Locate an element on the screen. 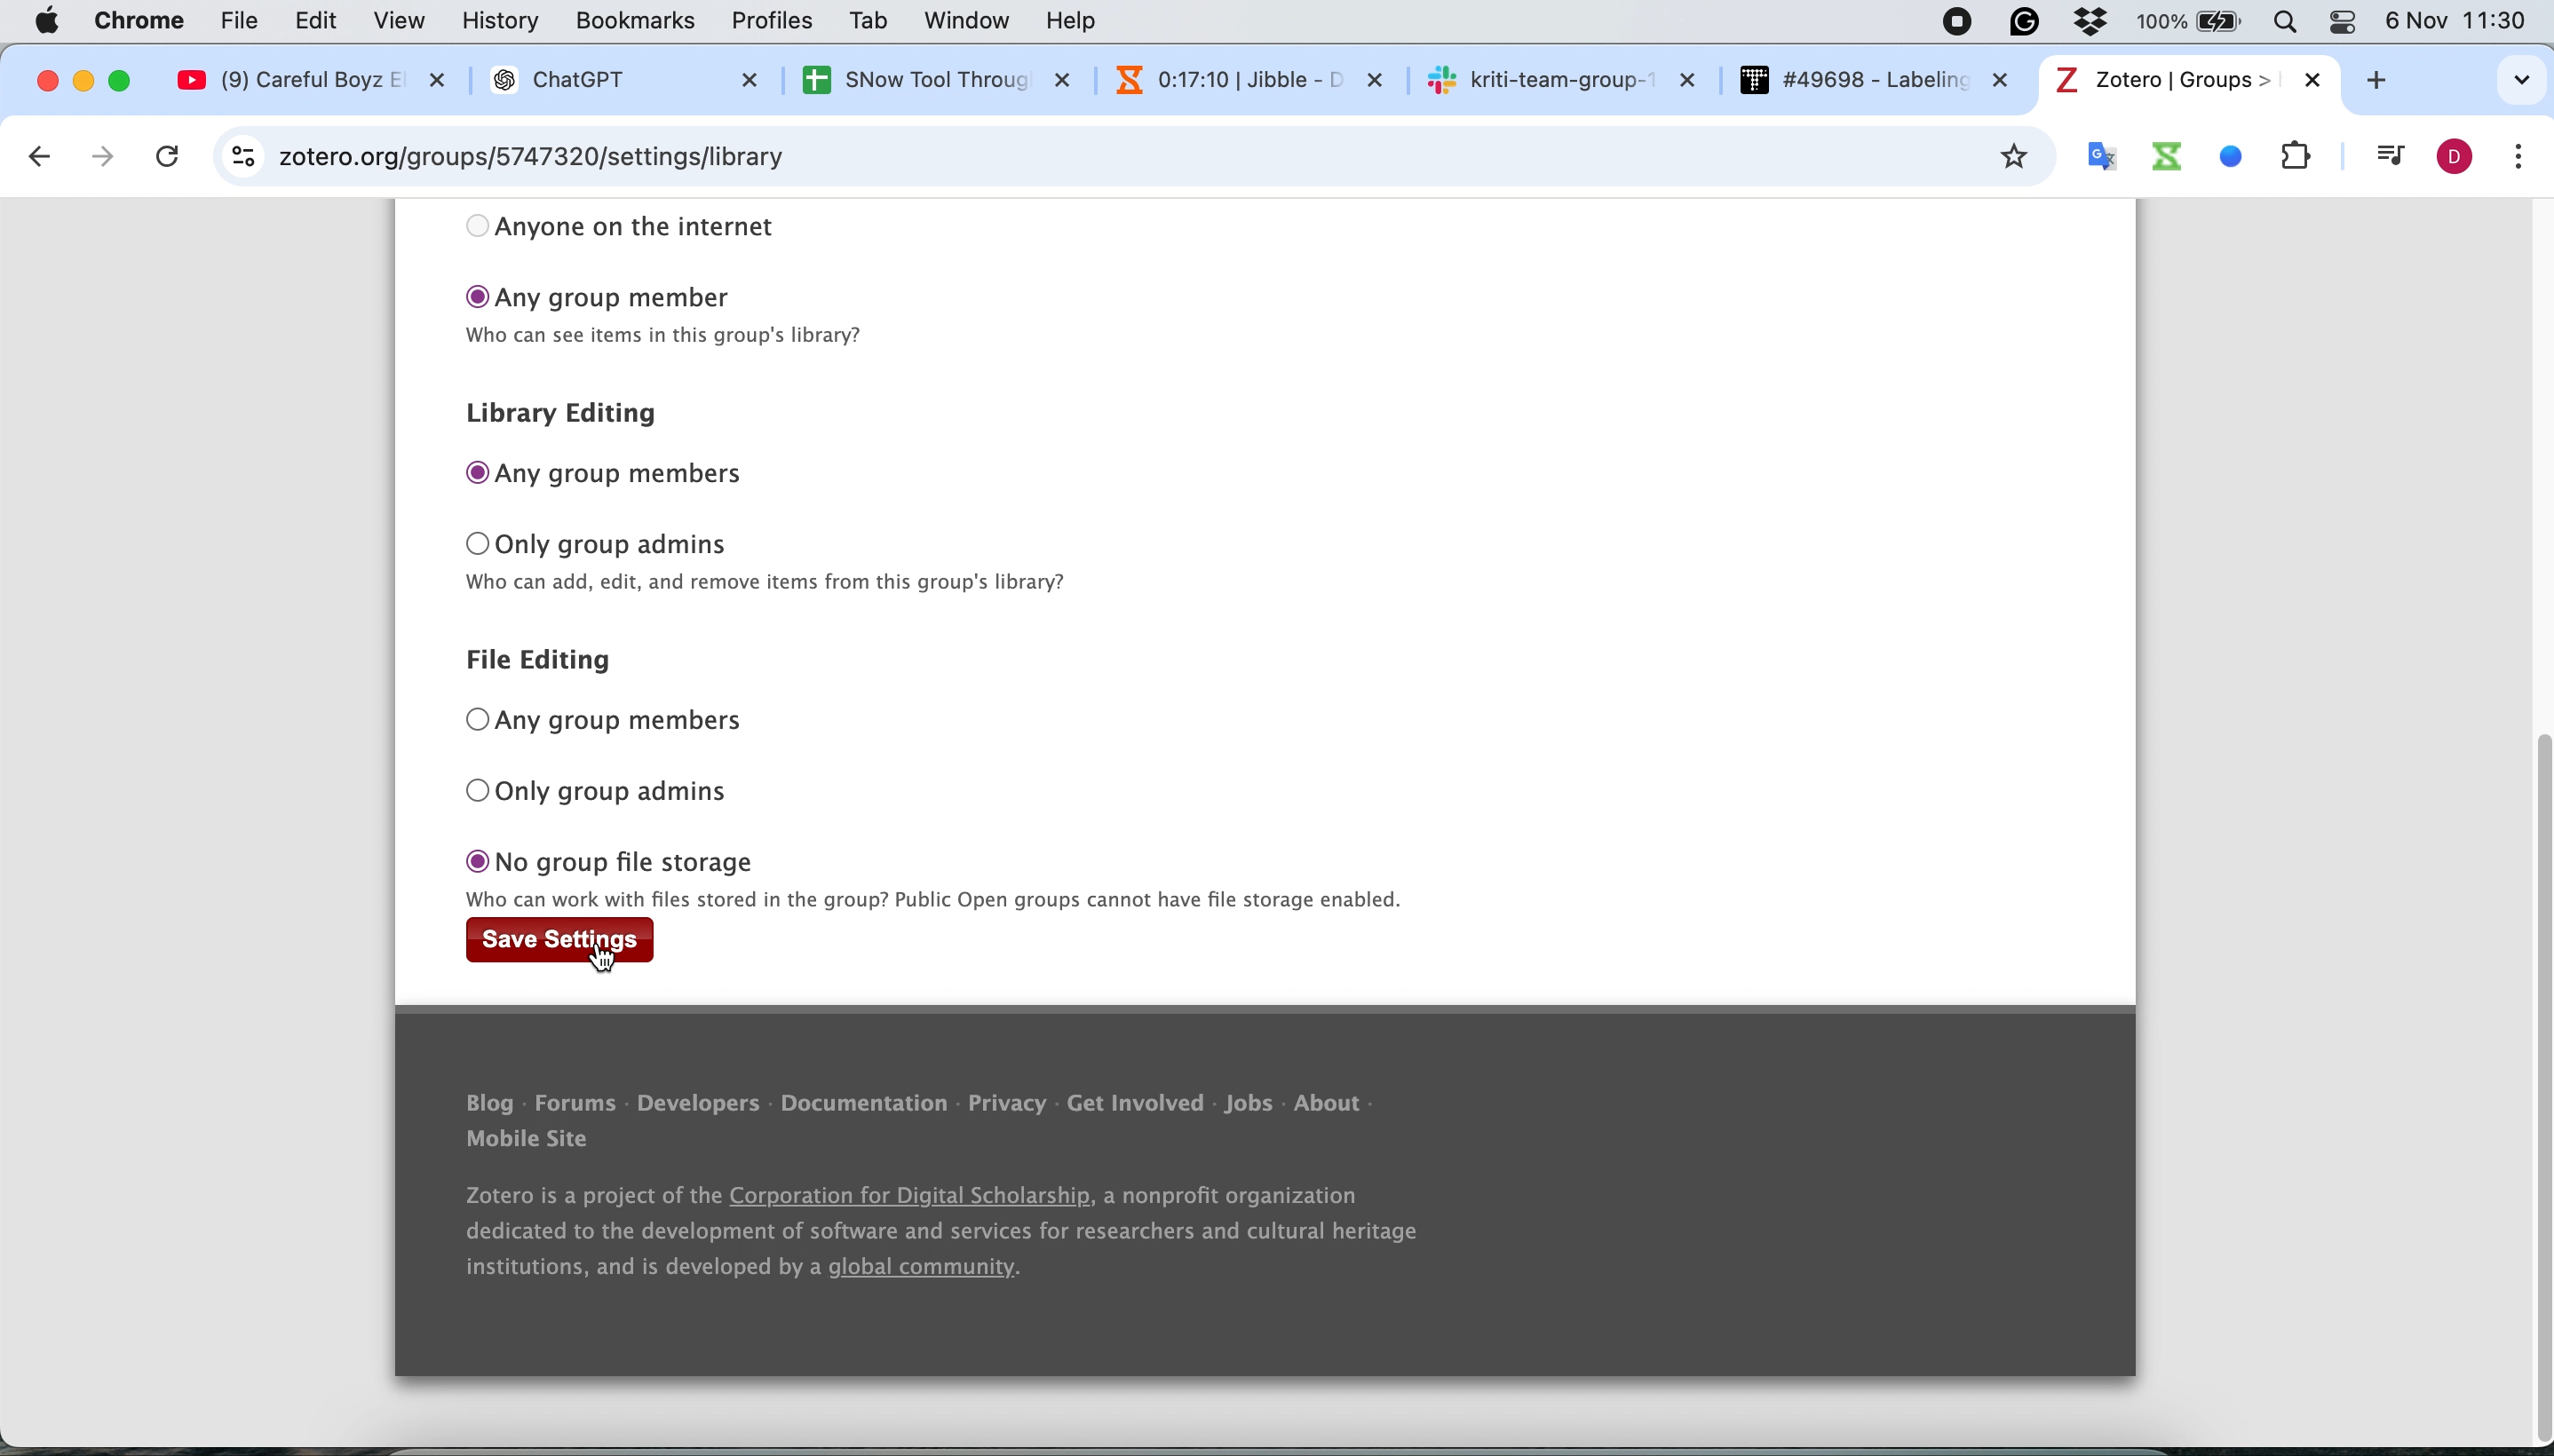 The width and height of the screenshot is (2554, 1456). minimise is located at coordinates (85, 82).